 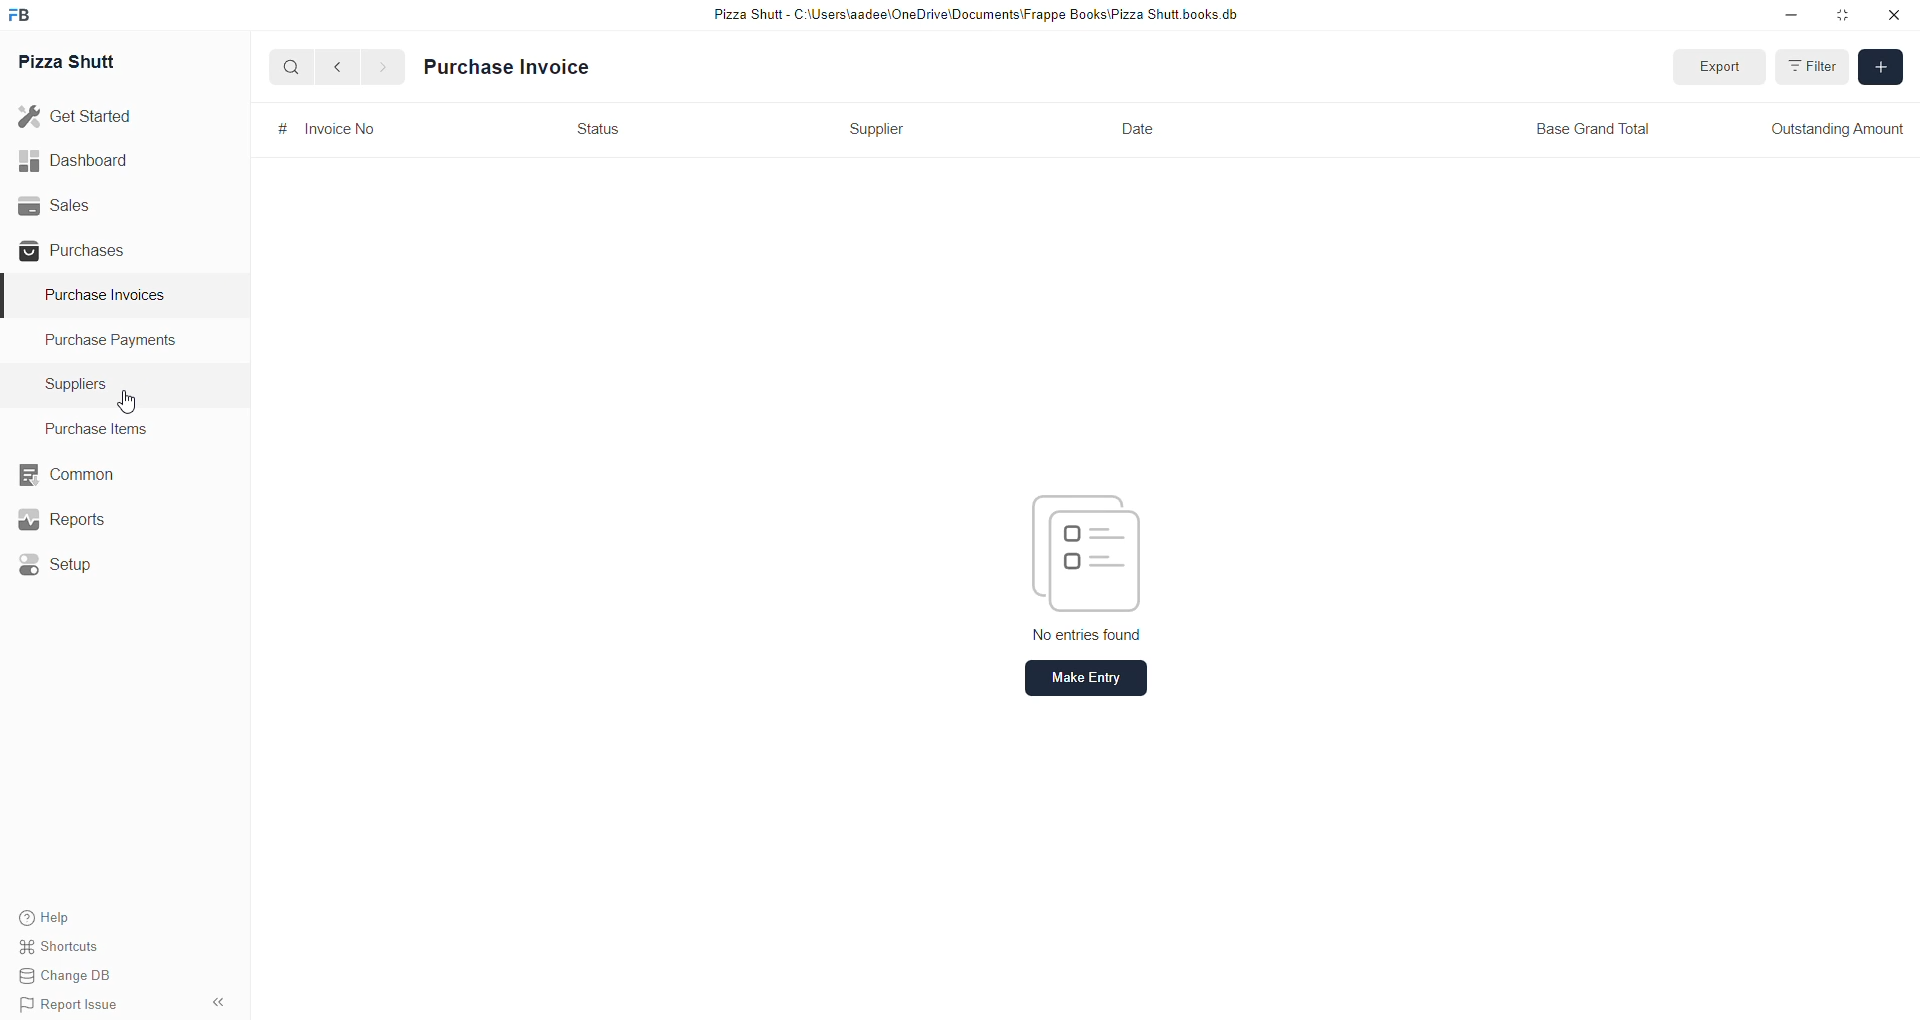 I want to click on J Report Issue, so click(x=72, y=1006).